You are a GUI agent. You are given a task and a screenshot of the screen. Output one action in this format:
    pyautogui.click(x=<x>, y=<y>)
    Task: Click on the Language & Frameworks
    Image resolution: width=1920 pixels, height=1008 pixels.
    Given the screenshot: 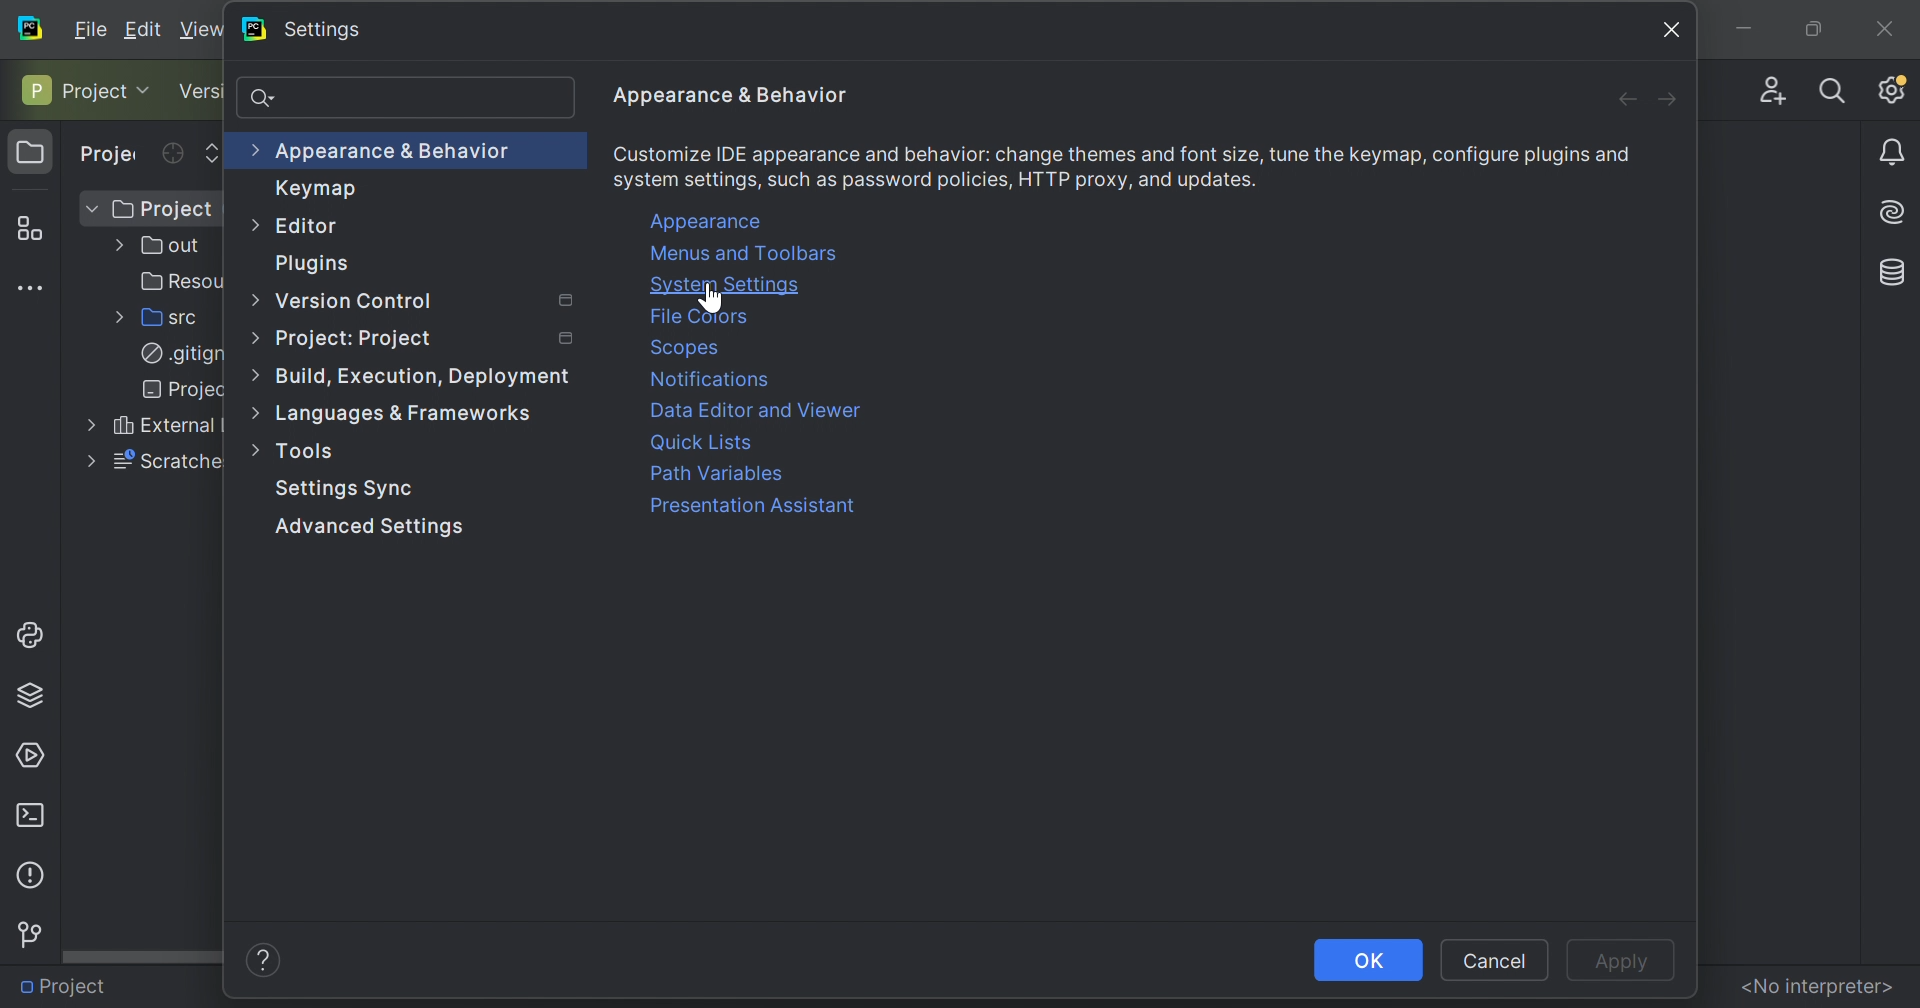 What is the action you would take?
    pyautogui.click(x=411, y=416)
    